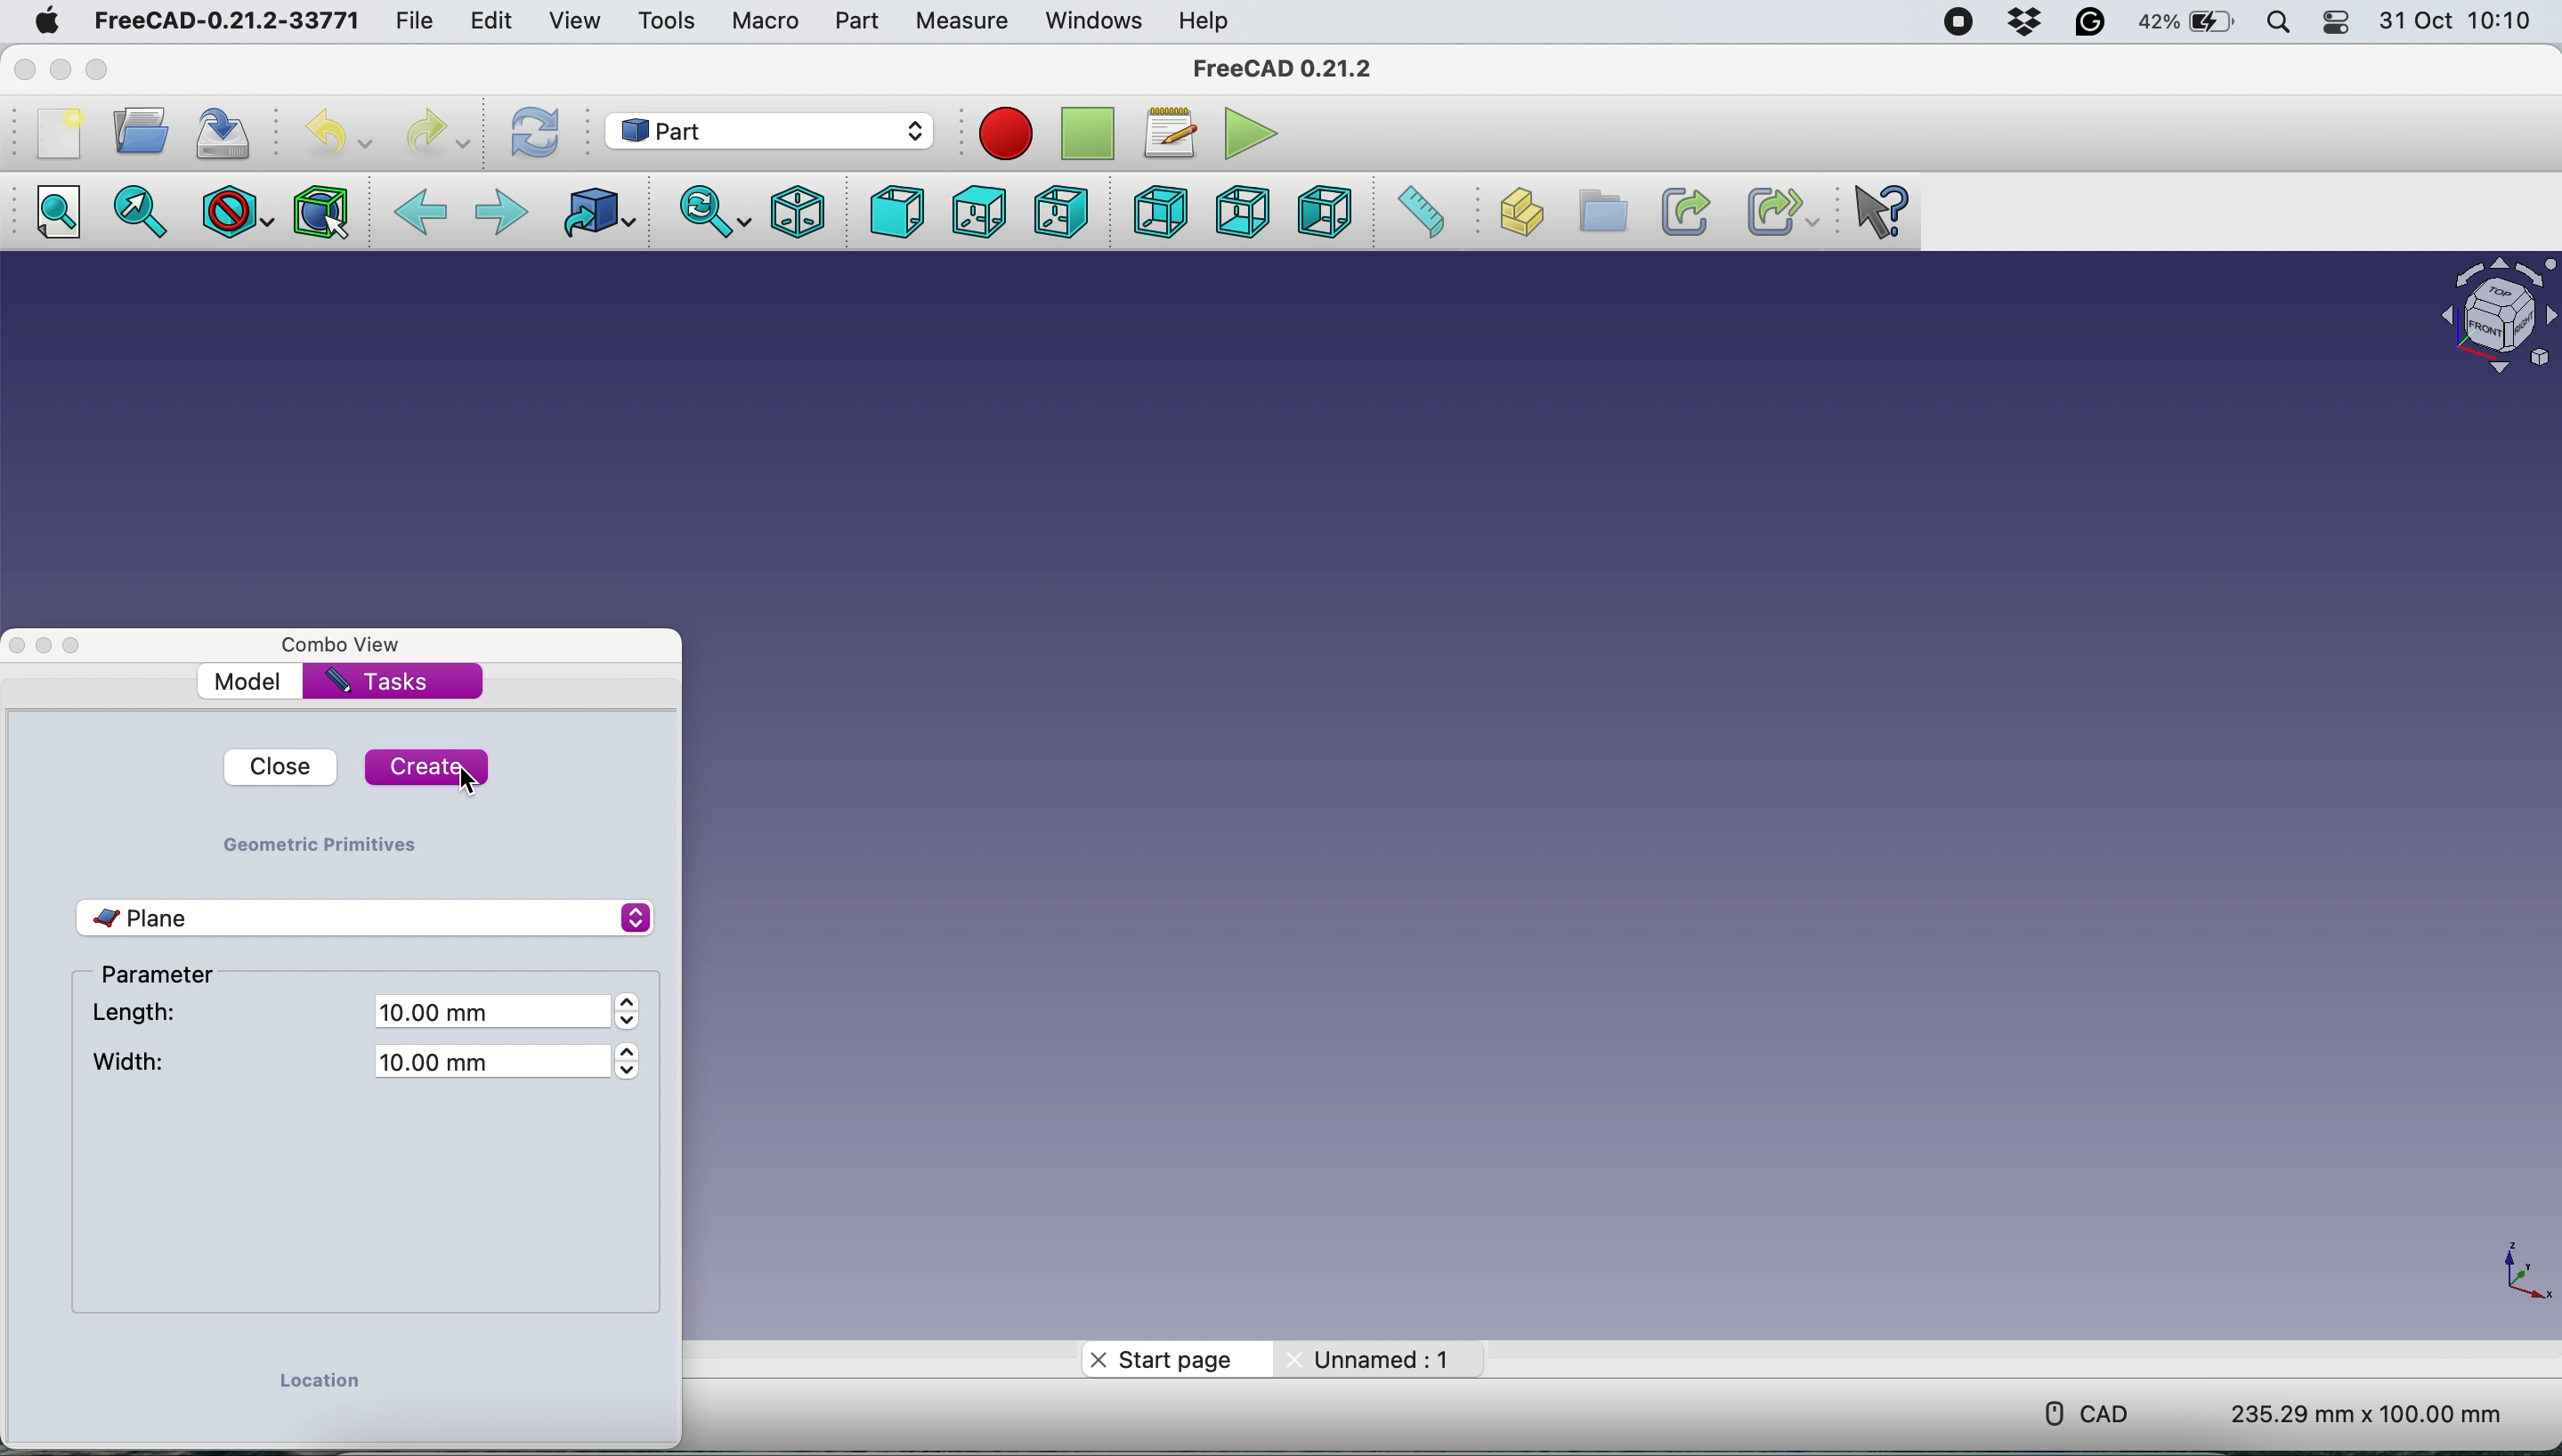  I want to click on Dropbox, so click(2028, 23).